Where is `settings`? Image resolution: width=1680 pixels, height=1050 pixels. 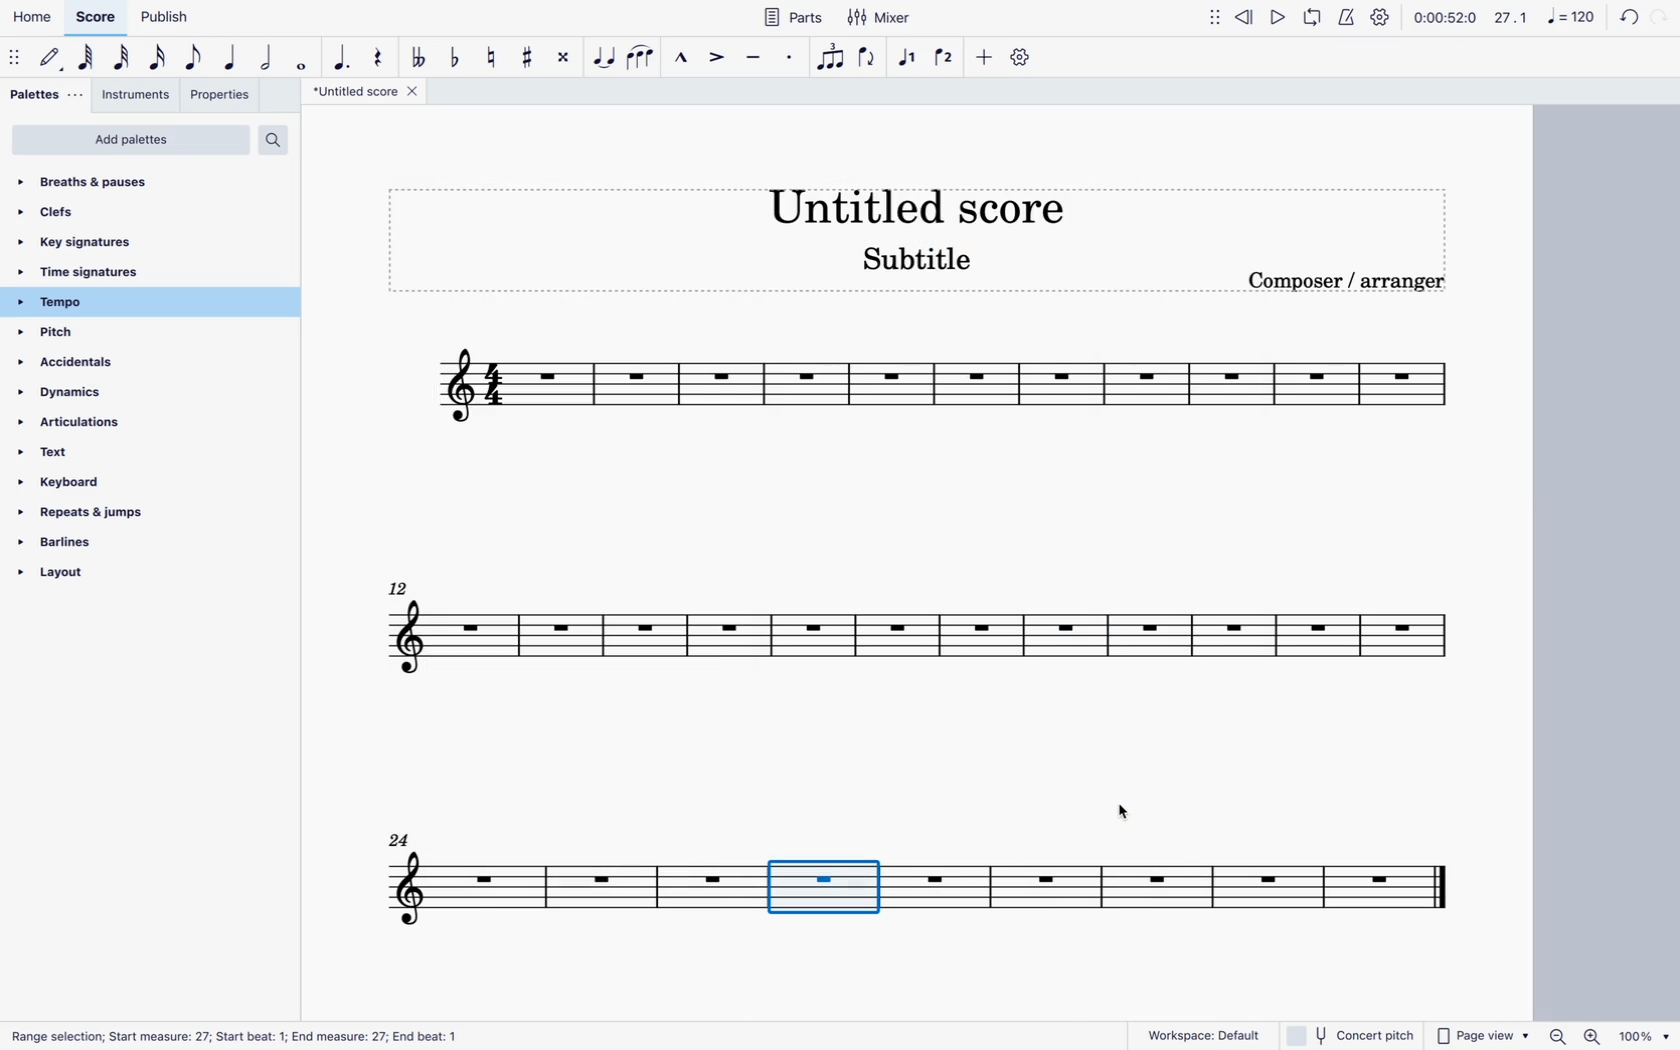 settings is located at coordinates (1023, 59).